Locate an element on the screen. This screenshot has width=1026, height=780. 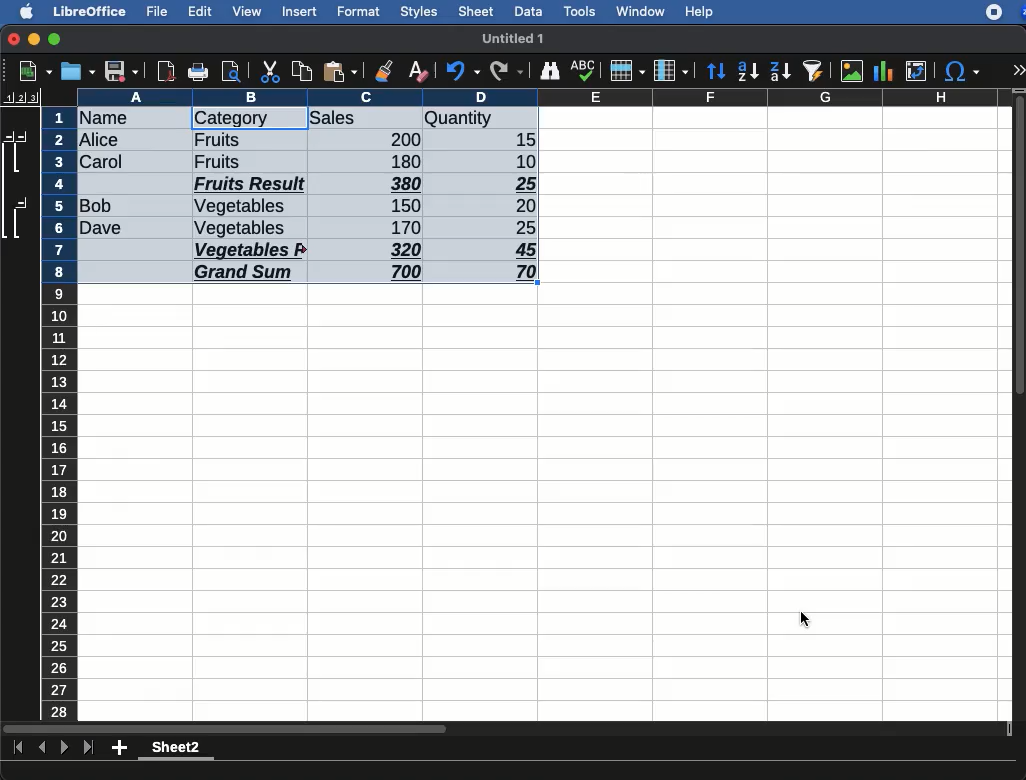
25 is located at coordinates (518, 226).